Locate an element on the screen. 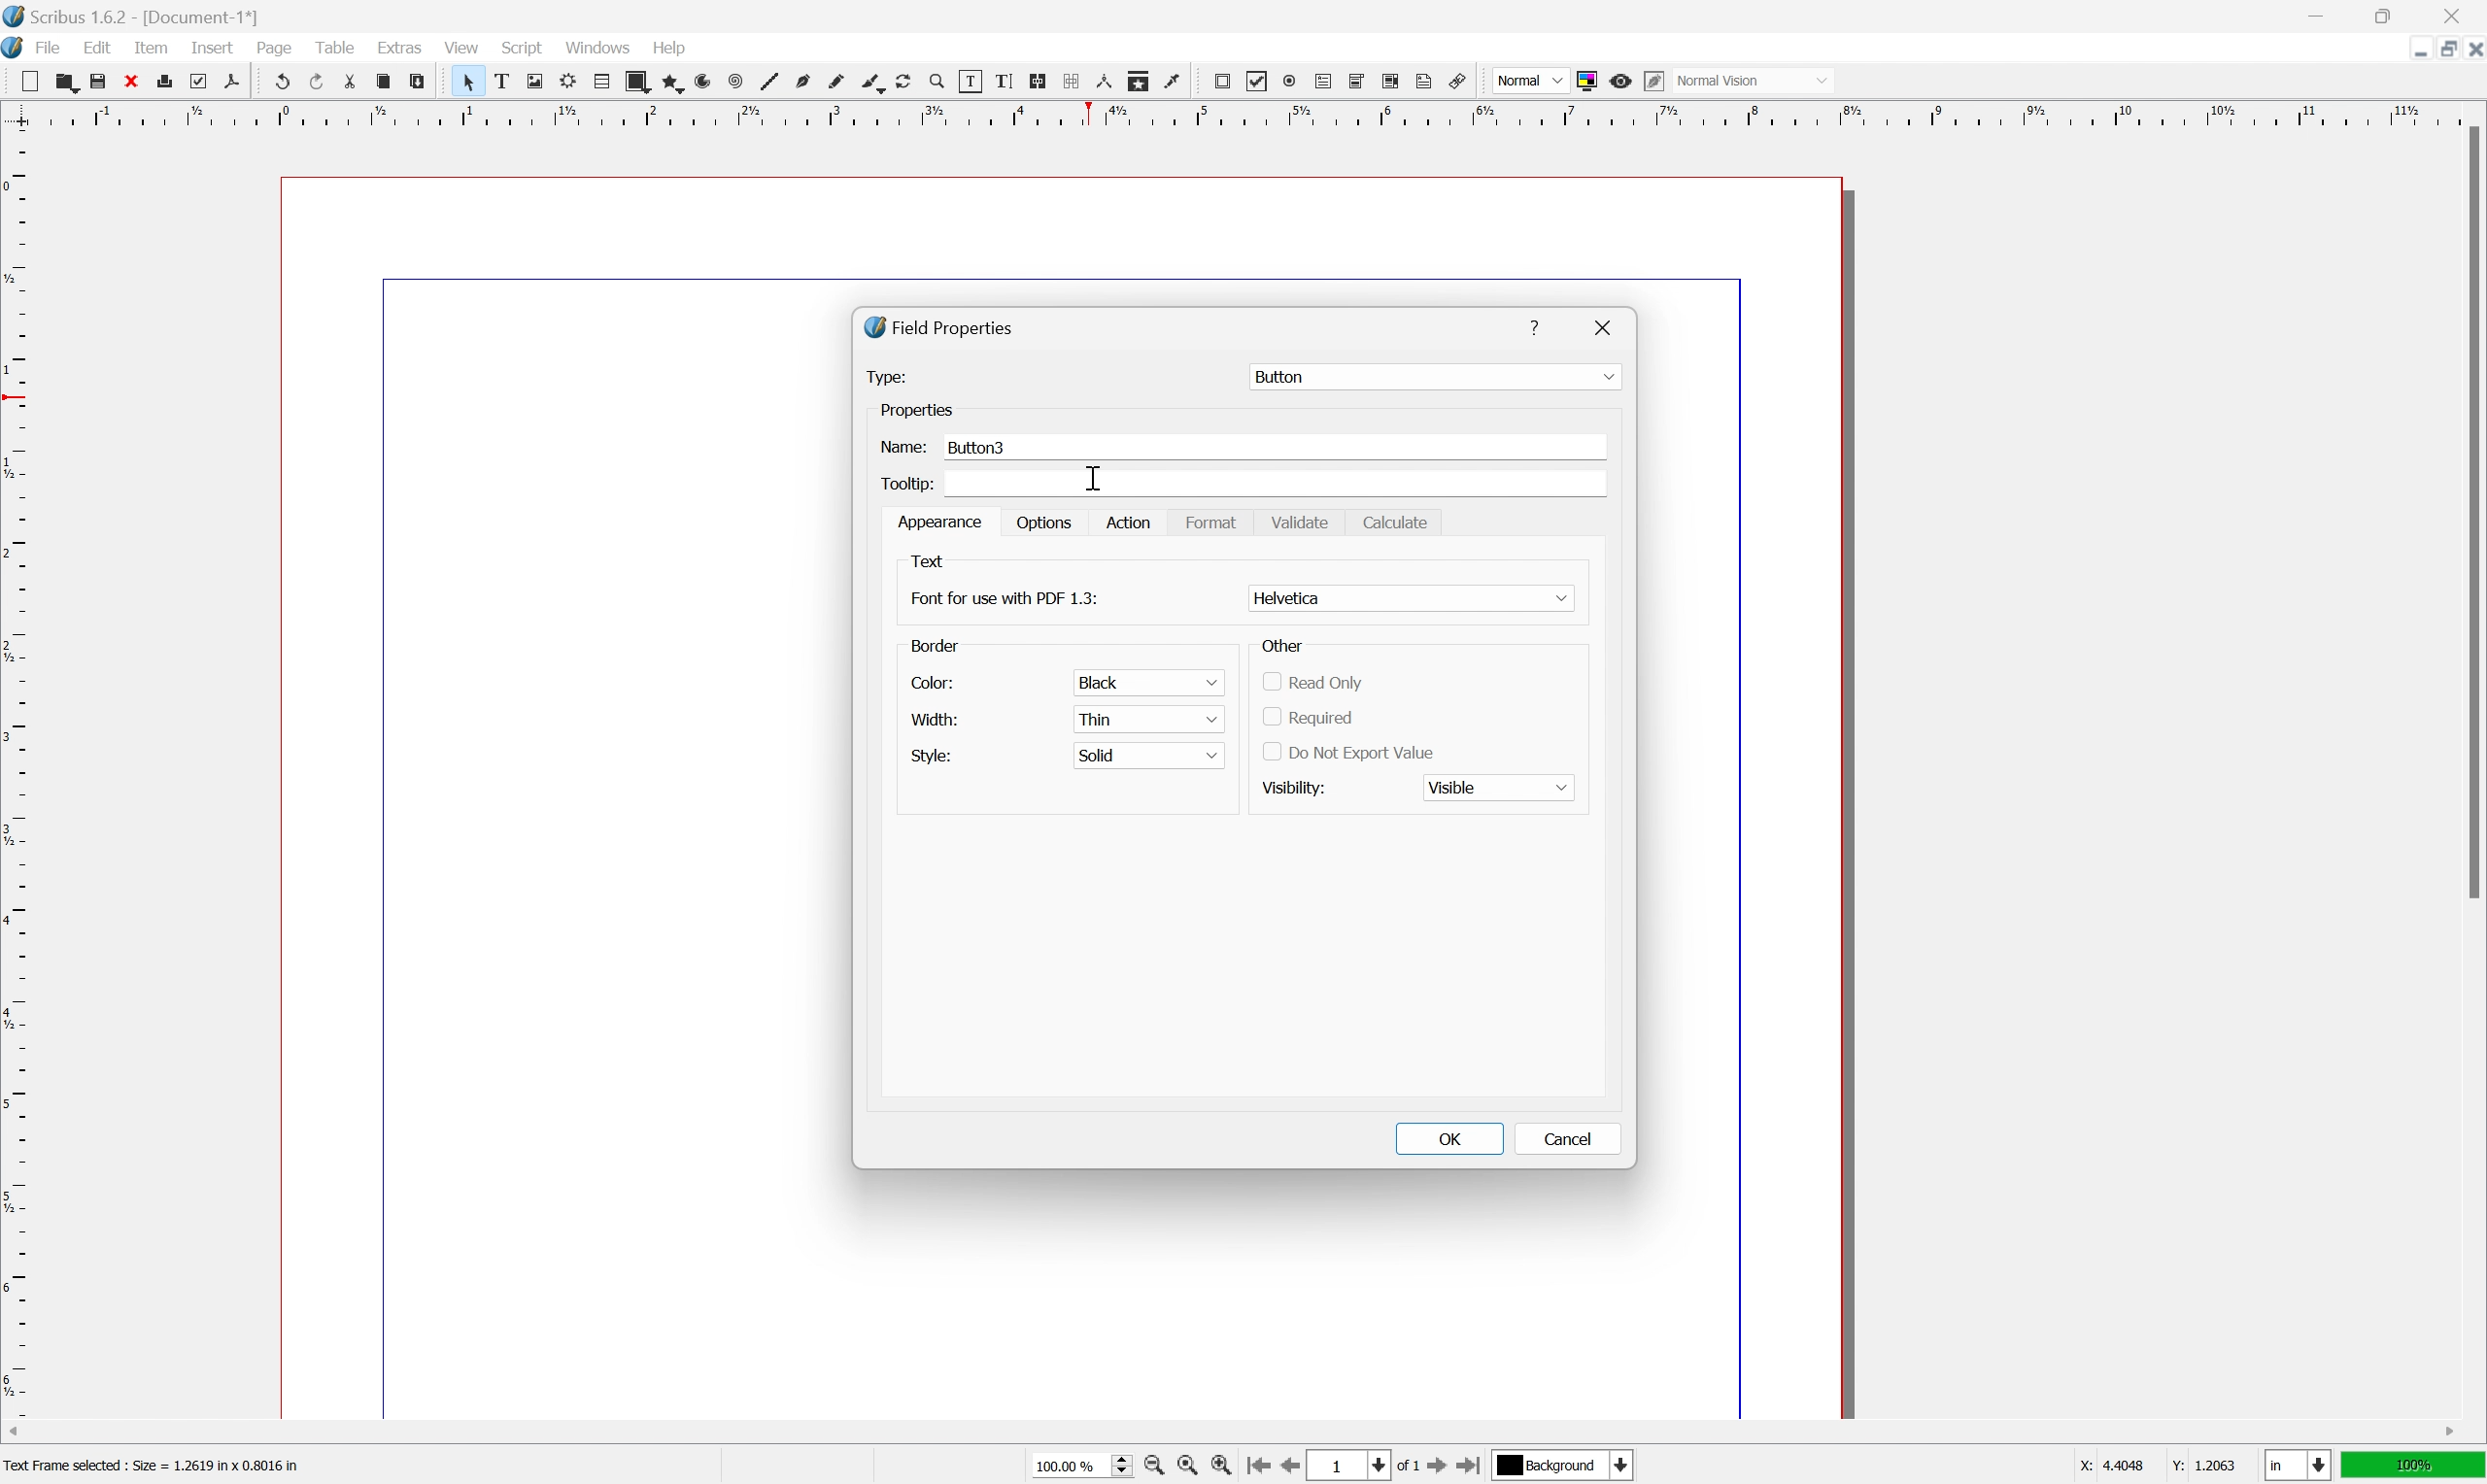  thin is located at coordinates (1147, 718).